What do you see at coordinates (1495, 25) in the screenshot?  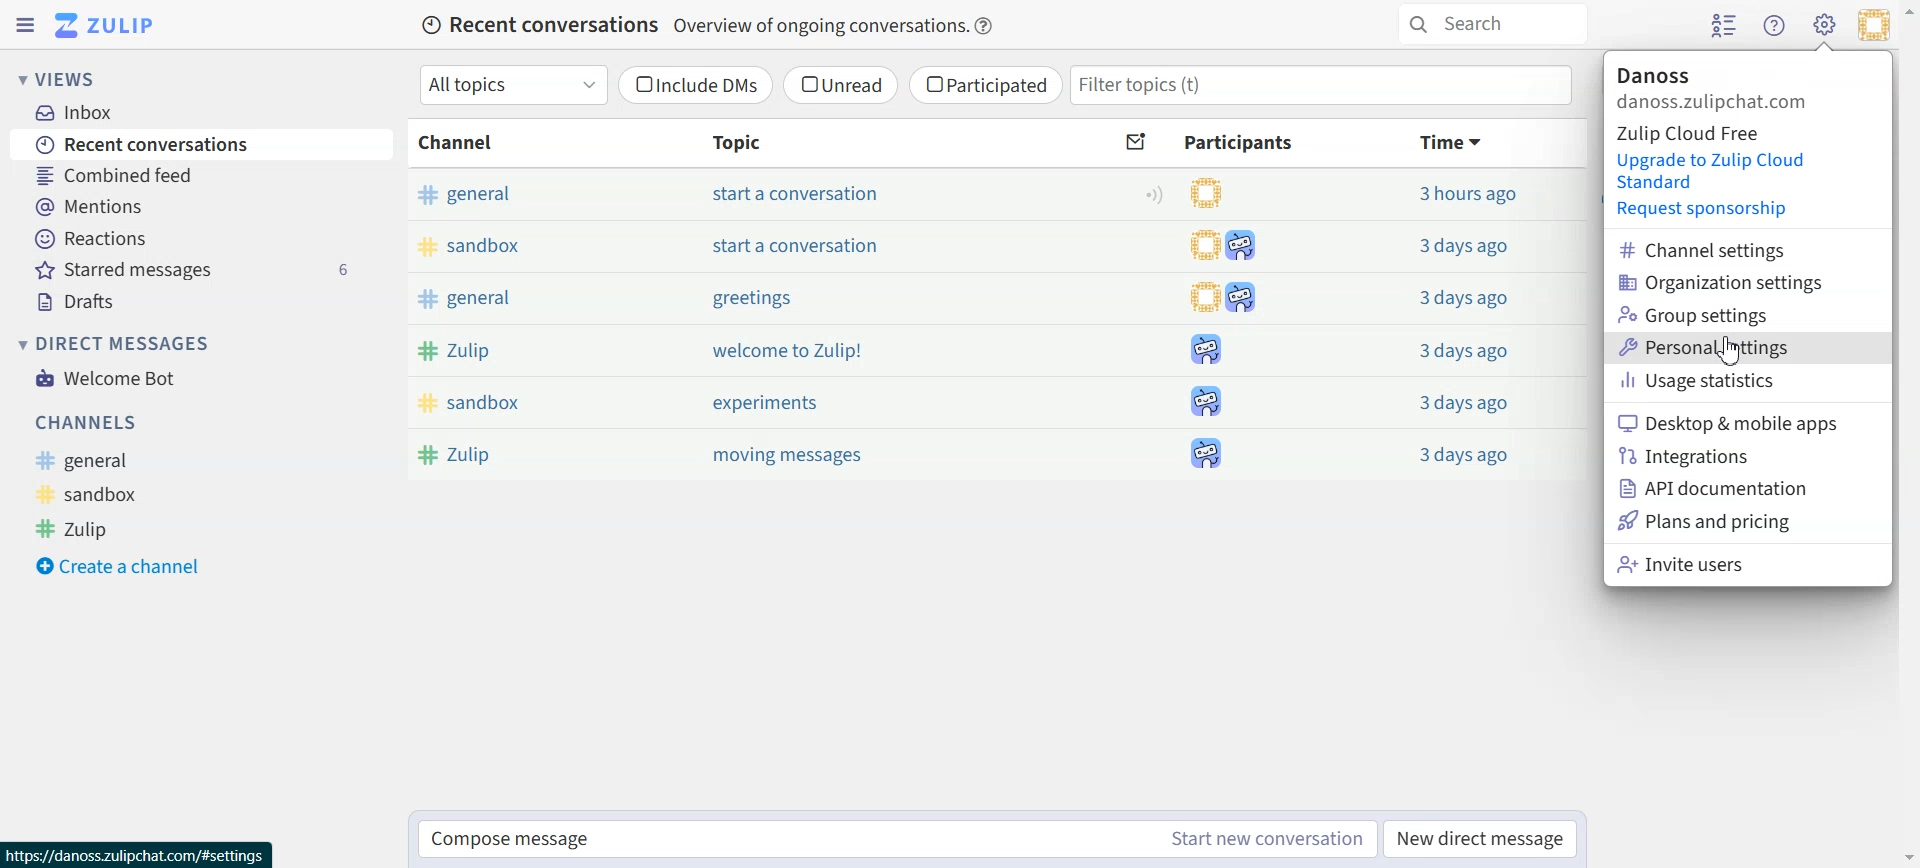 I see `Search` at bounding box center [1495, 25].